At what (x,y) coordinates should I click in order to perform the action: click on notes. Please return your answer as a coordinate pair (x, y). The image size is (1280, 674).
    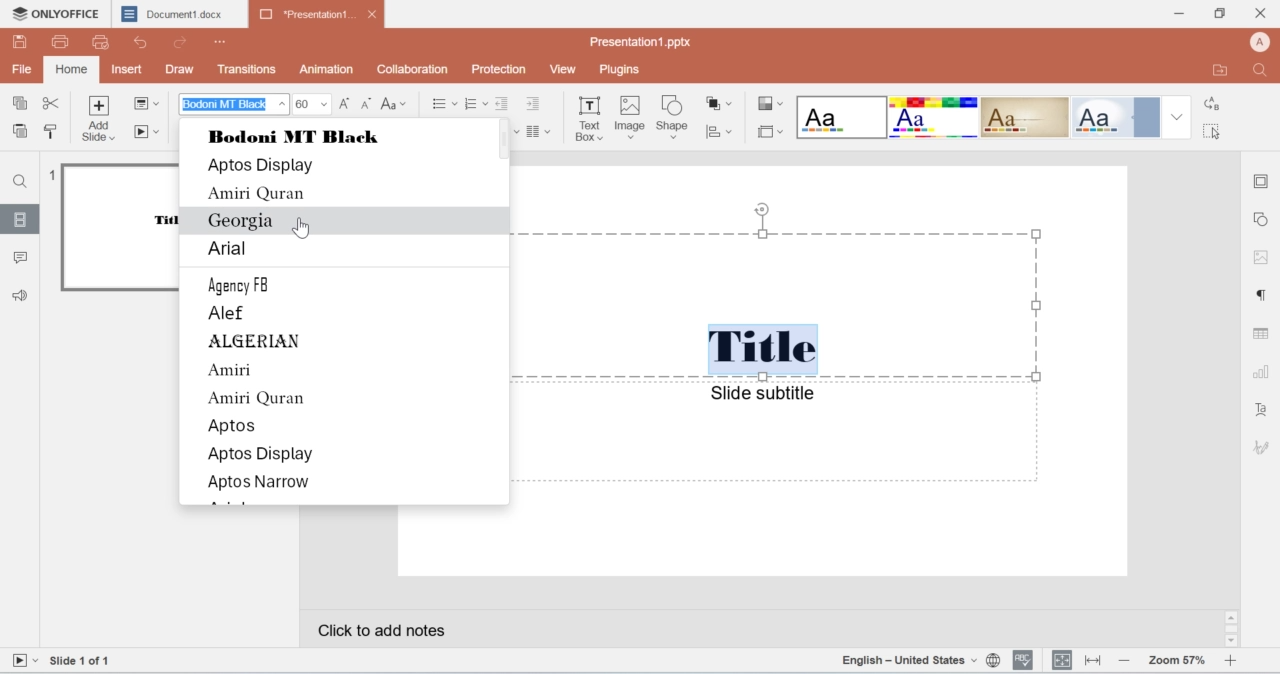
    Looking at the image, I should click on (430, 633).